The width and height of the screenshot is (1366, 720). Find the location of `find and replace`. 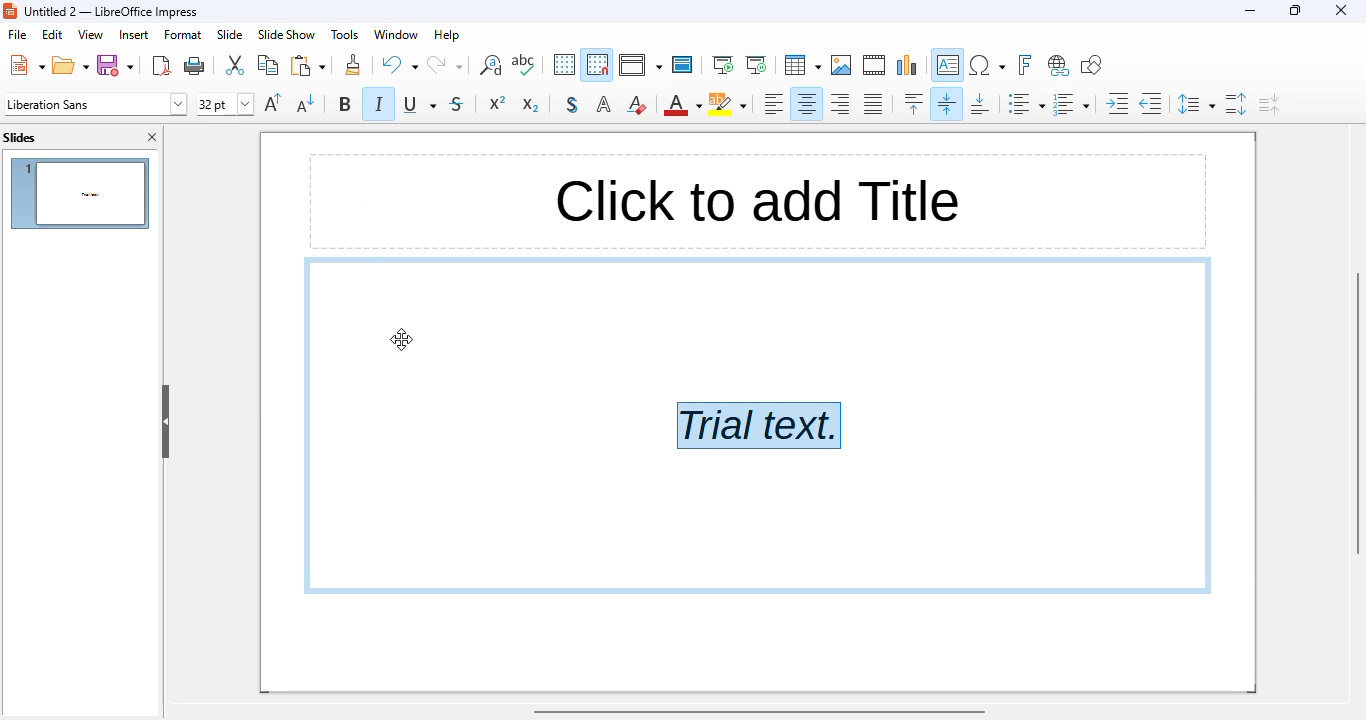

find and replace is located at coordinates (489, 65).